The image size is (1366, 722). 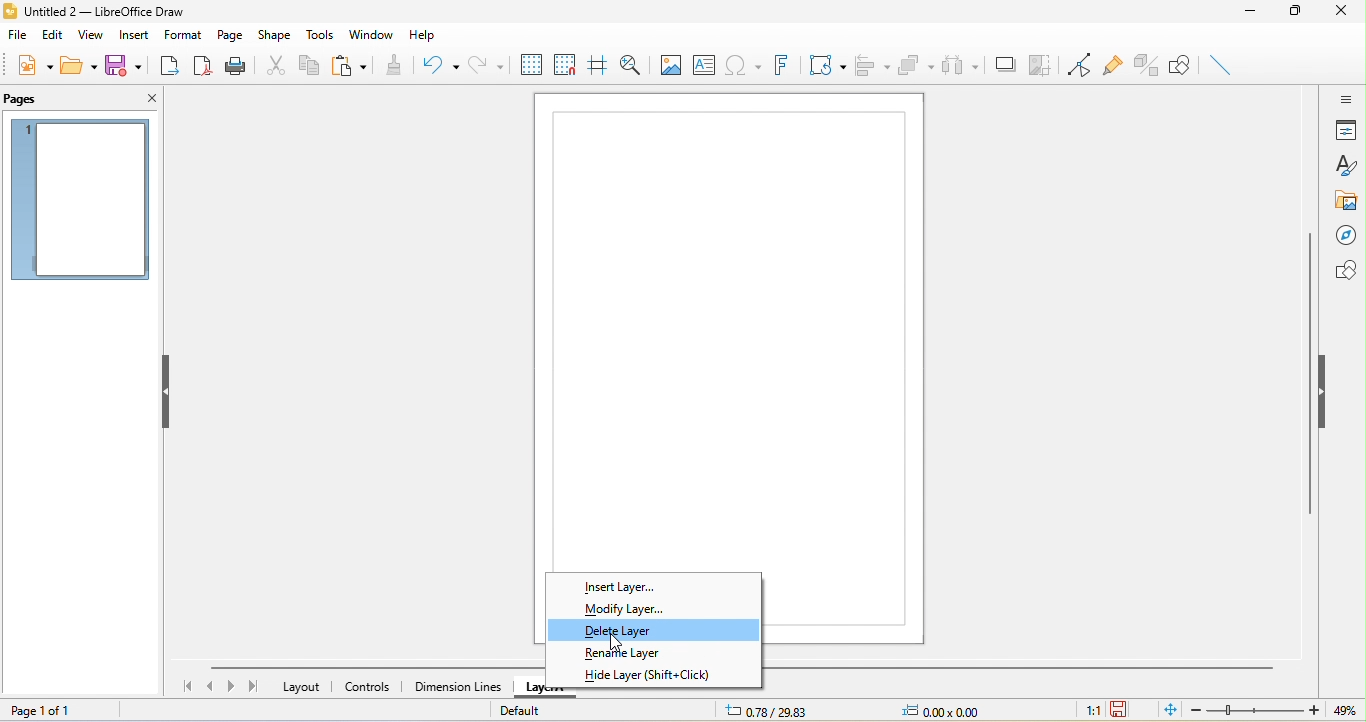 What do you see at coordinates (1044, 63) in the screenshot?
I see `crop image` at bounding box center [1044, 63].